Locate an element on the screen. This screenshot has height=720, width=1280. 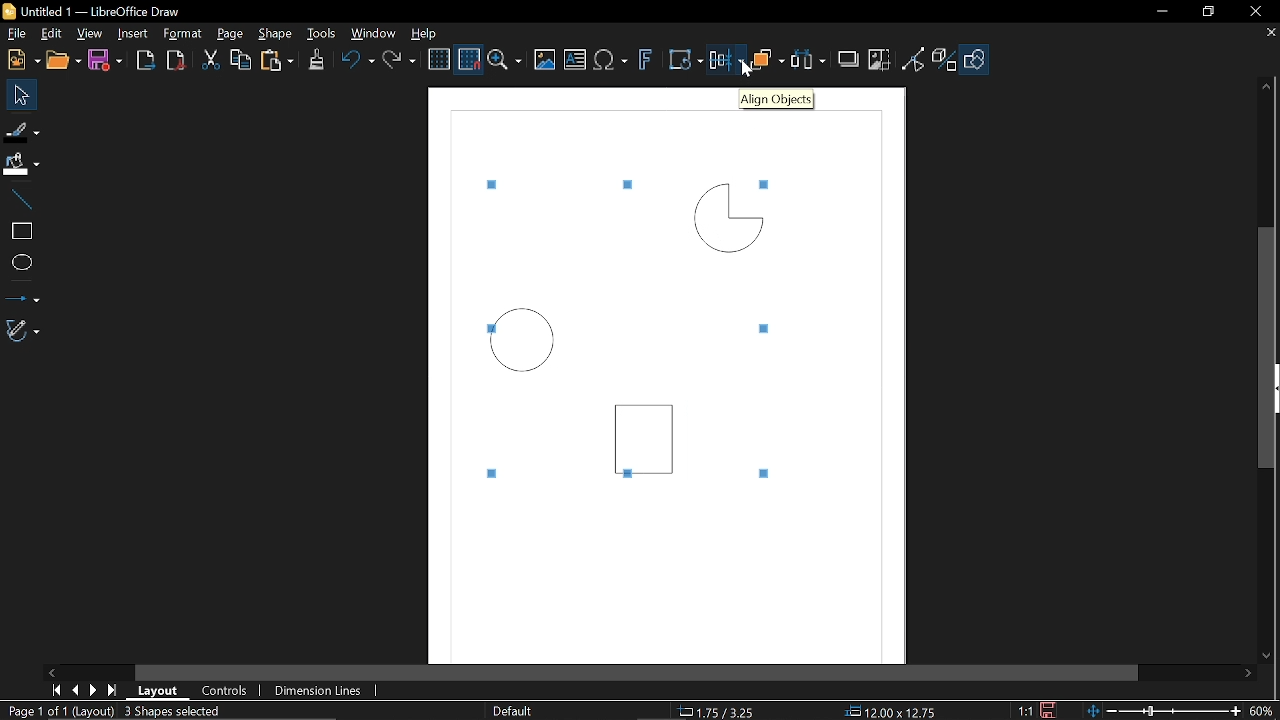
Shape is located at coordinates (275, 34).